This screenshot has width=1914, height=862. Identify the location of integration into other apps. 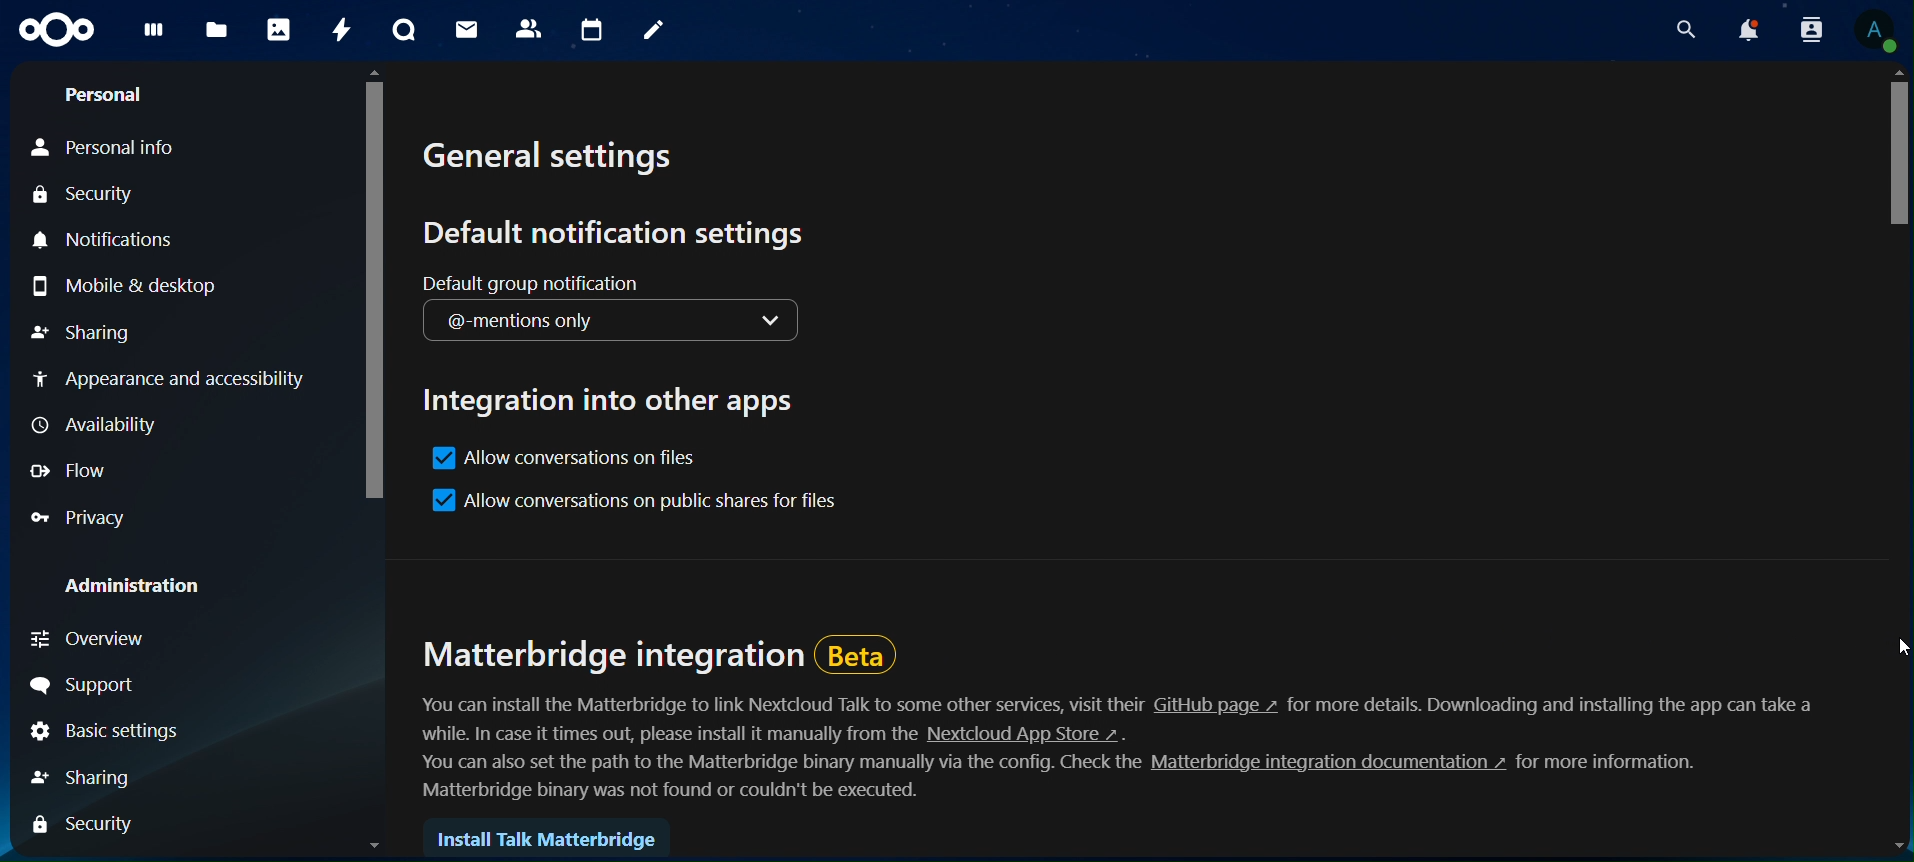
(606, 399).